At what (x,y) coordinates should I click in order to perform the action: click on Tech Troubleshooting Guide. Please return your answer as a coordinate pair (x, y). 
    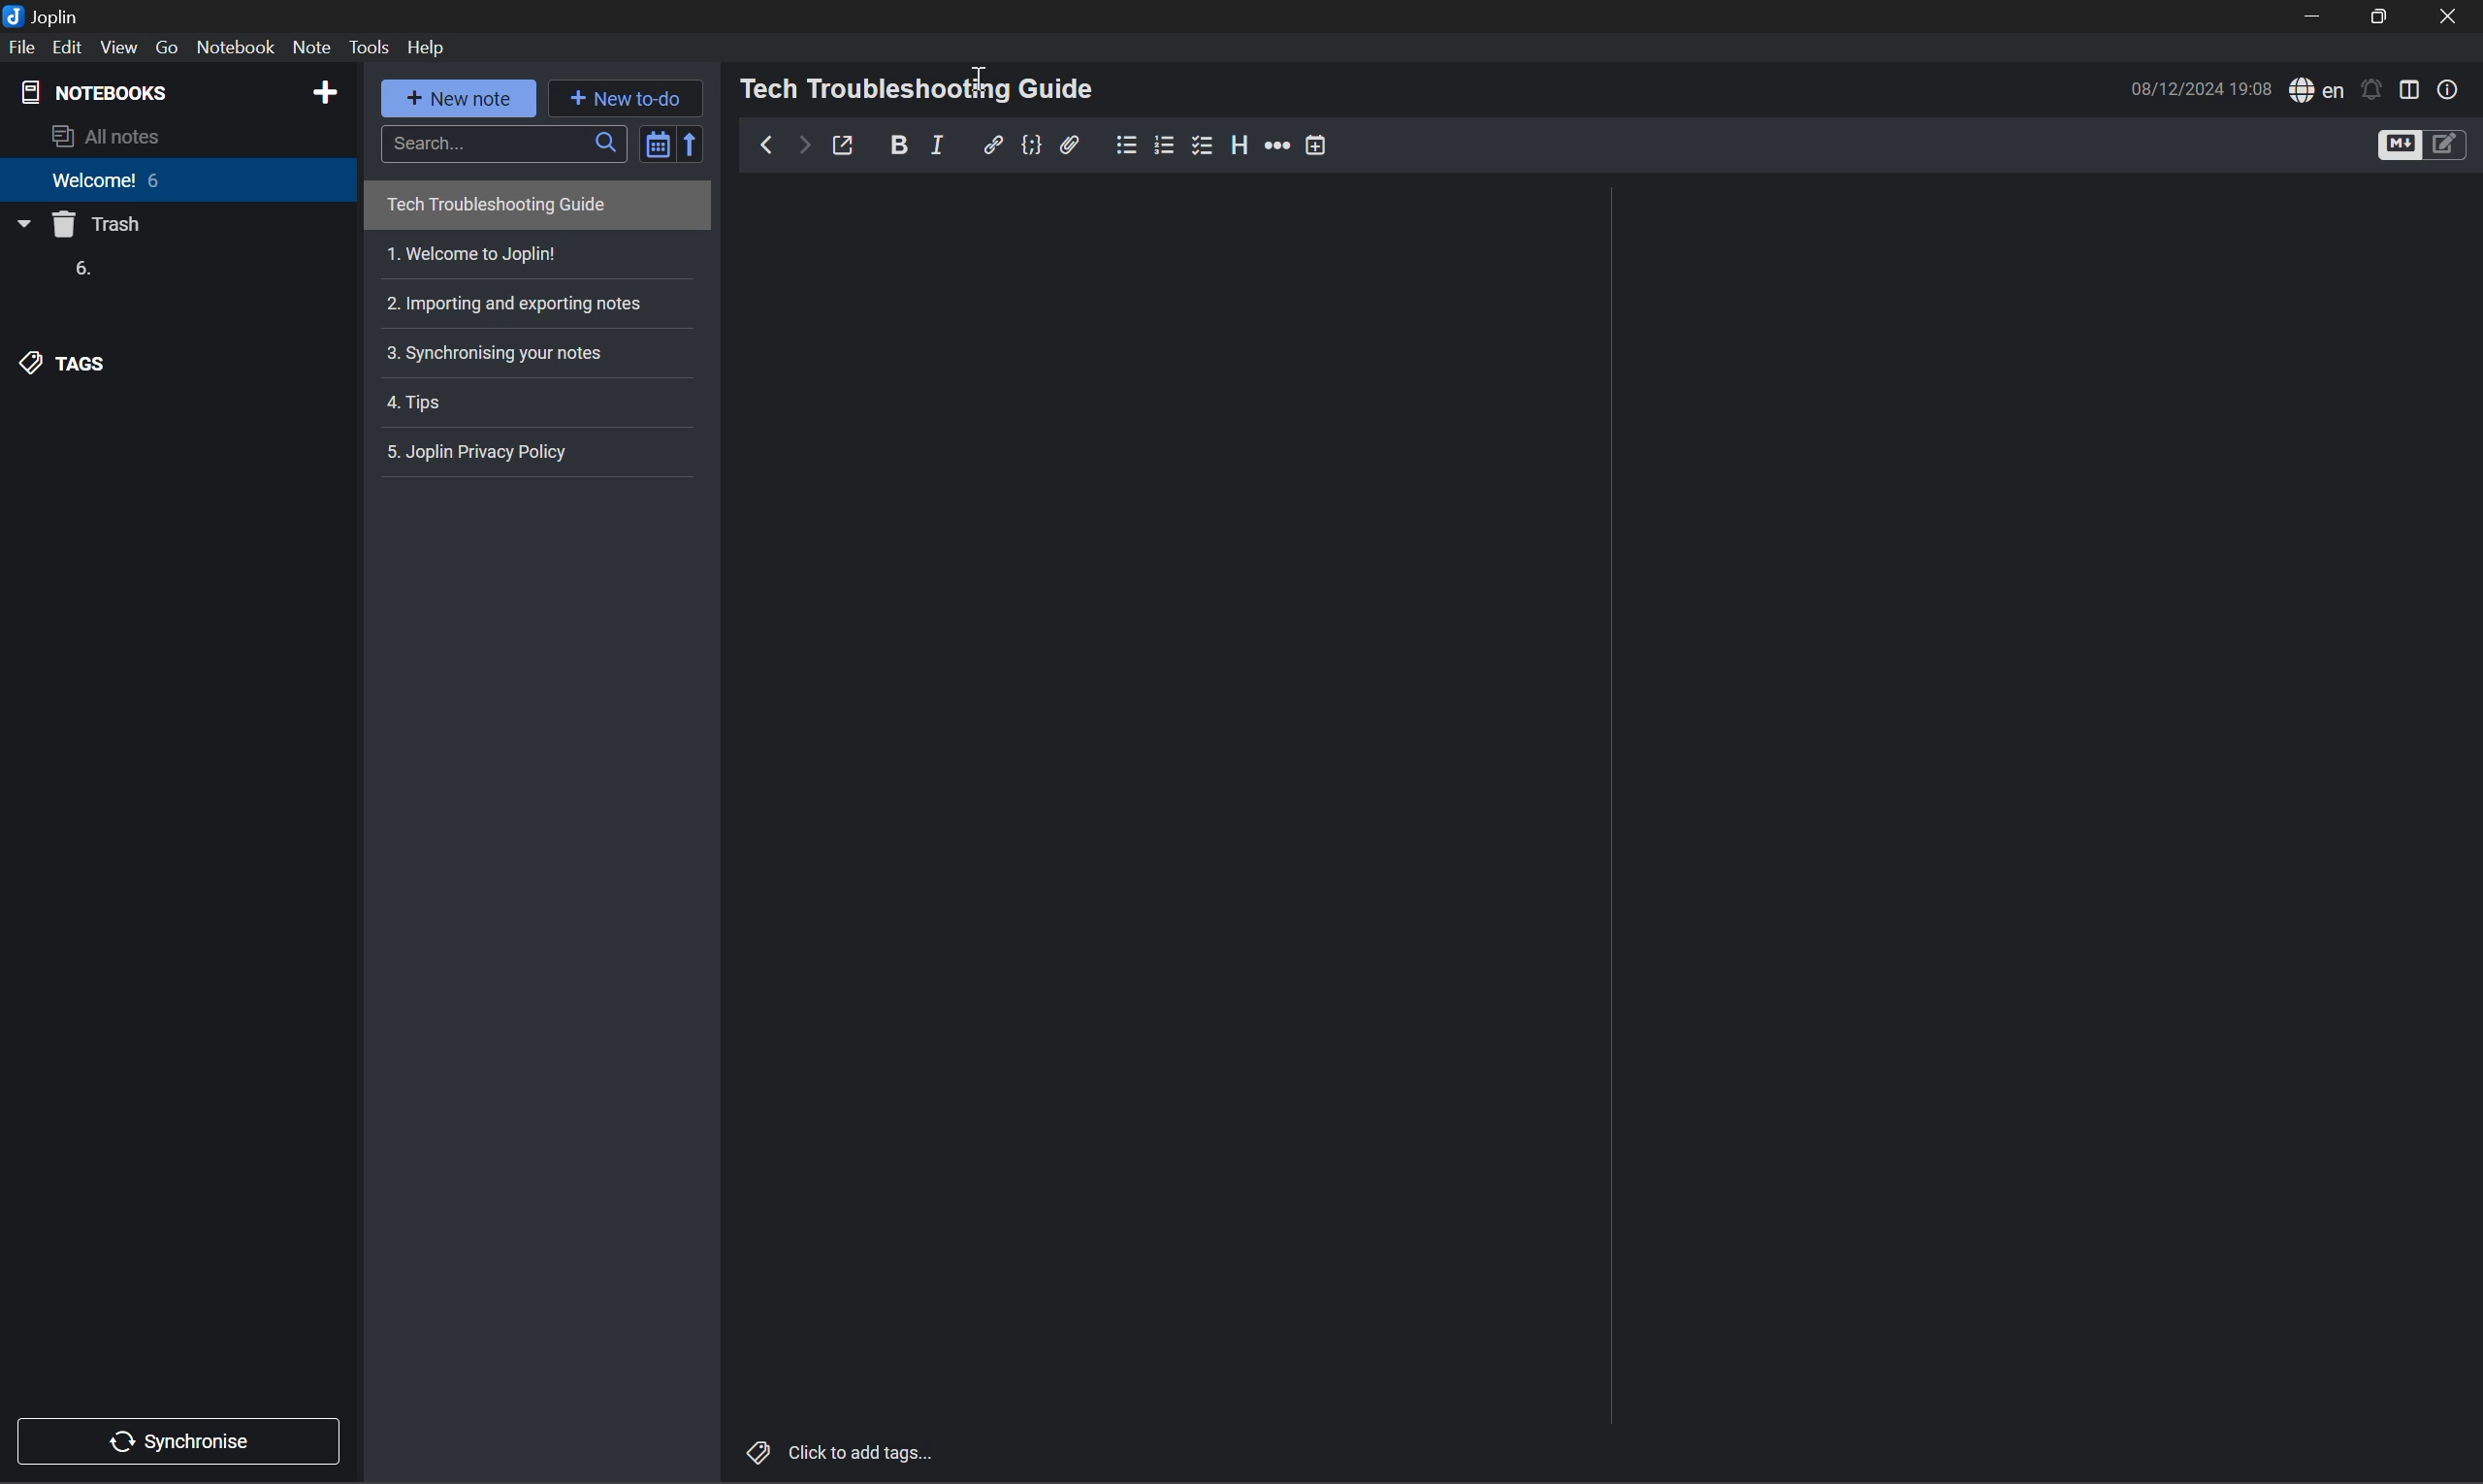
    Looking at the image, I should click on (920, 88).